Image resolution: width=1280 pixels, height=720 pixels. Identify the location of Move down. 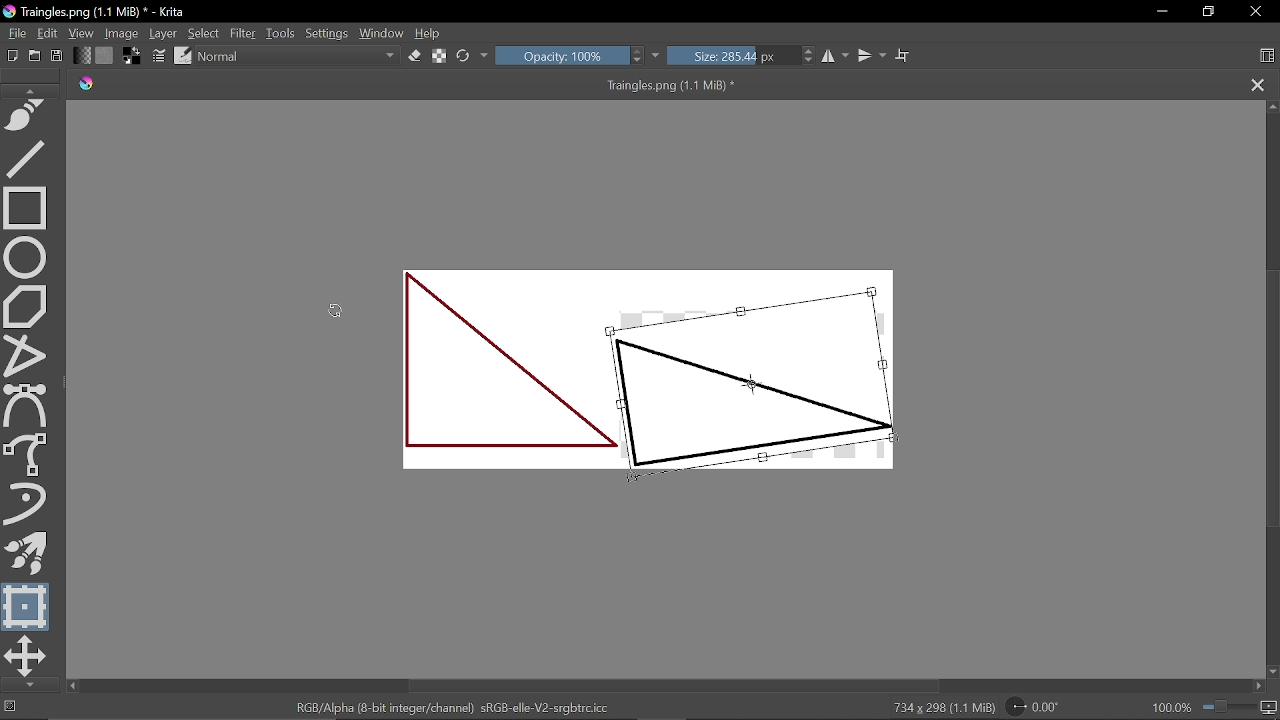
(1272, 672).